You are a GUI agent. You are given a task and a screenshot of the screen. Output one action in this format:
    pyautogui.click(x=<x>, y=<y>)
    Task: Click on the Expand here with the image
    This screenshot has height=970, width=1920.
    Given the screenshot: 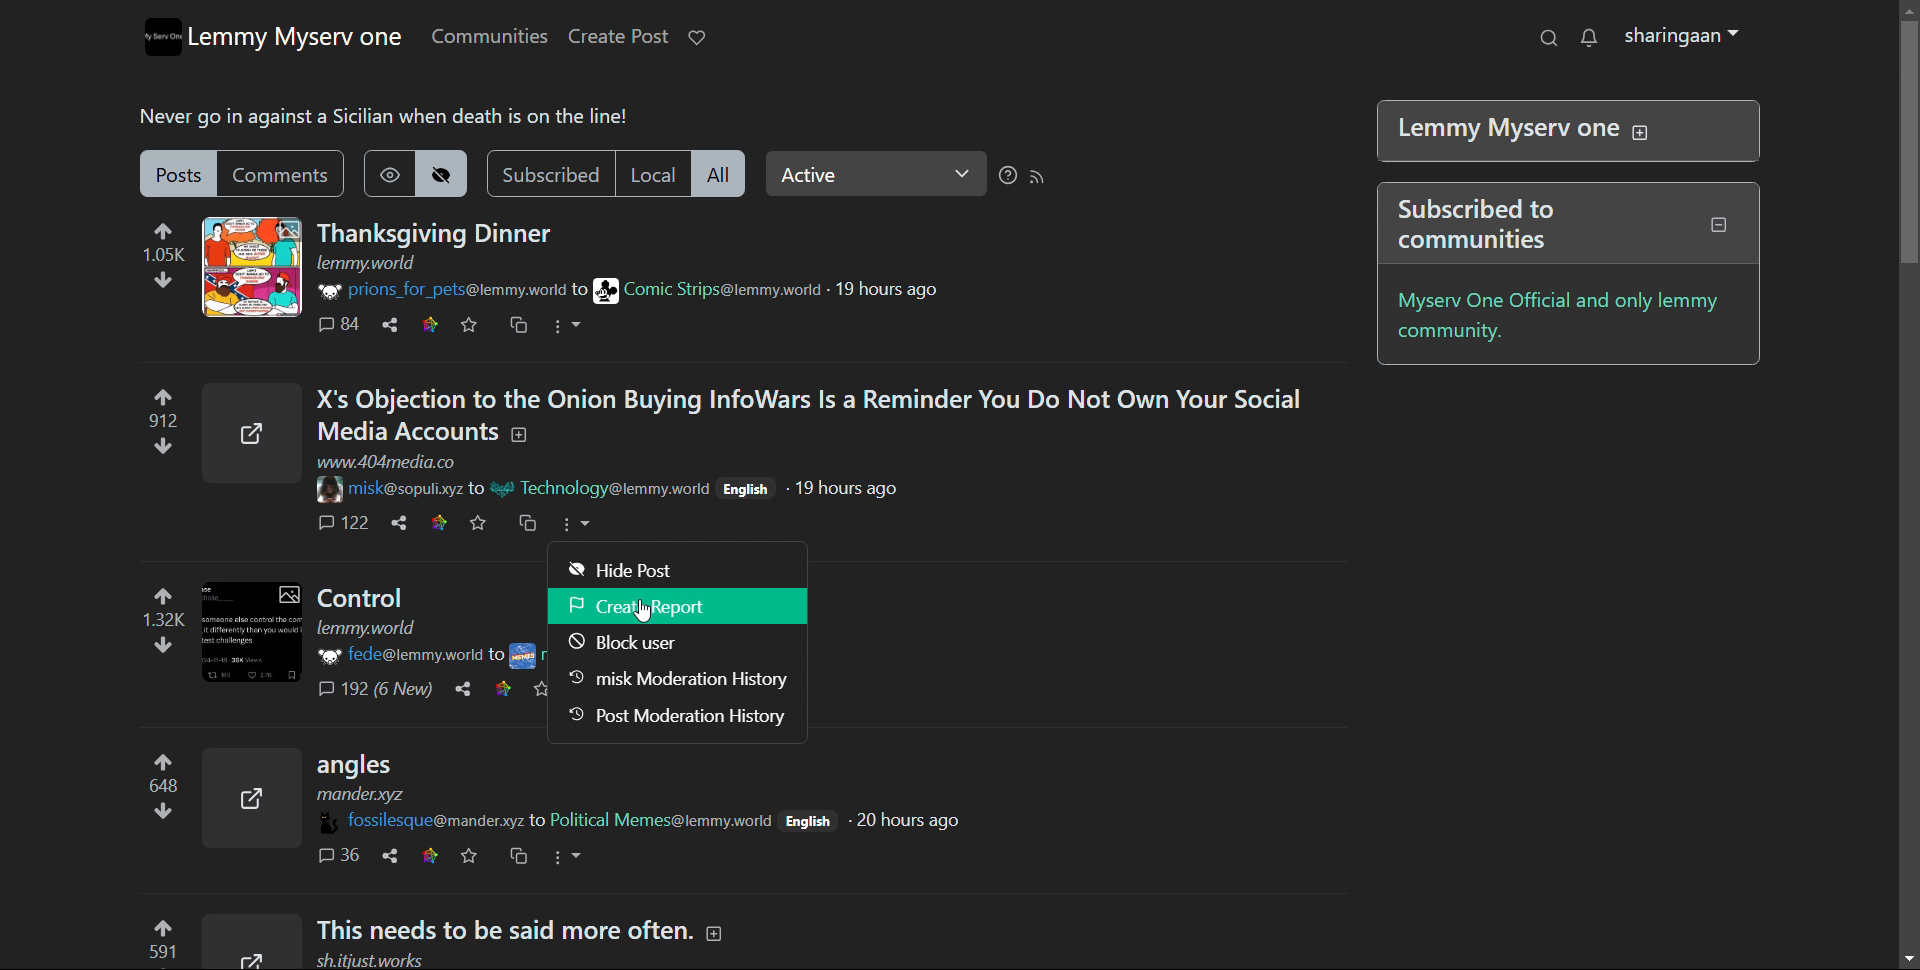 What is the action you would take?
    pyautogui.click(x=249, y=434)
    